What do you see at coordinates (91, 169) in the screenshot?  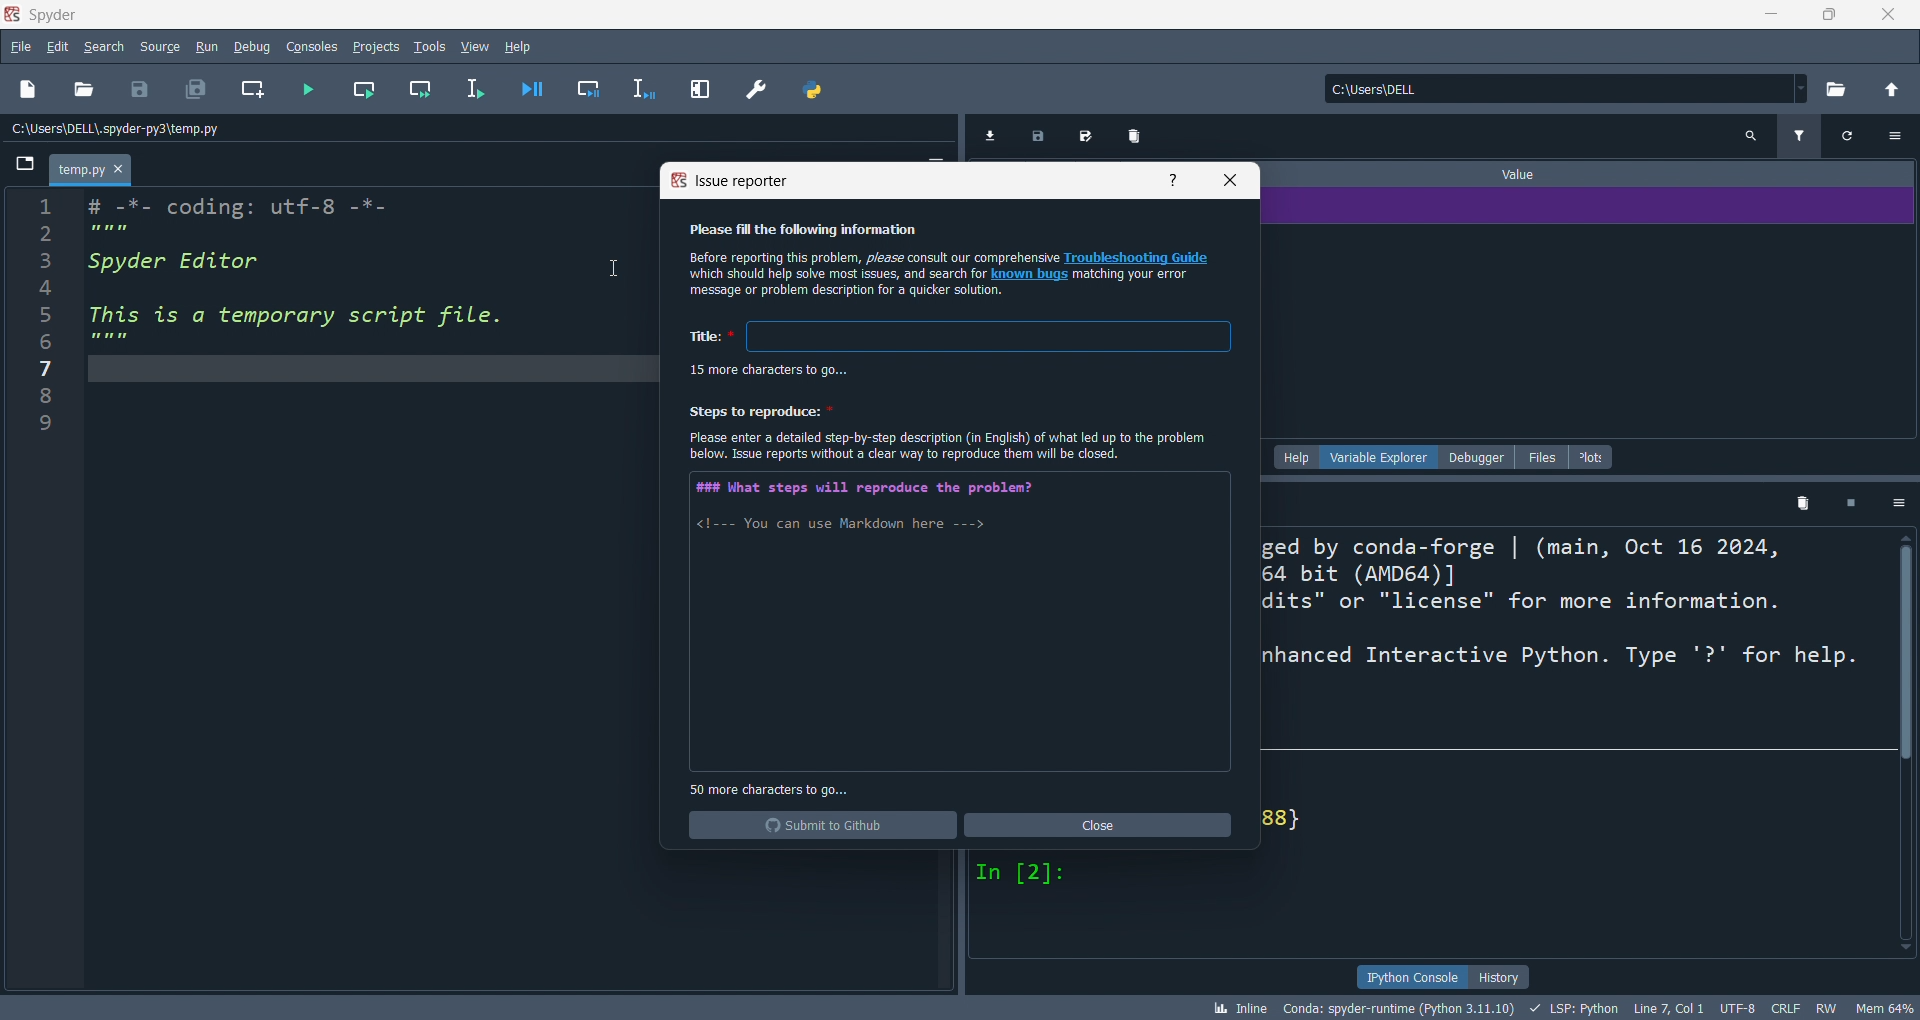 I see `Temp.py` at bounding box center [91, 169].